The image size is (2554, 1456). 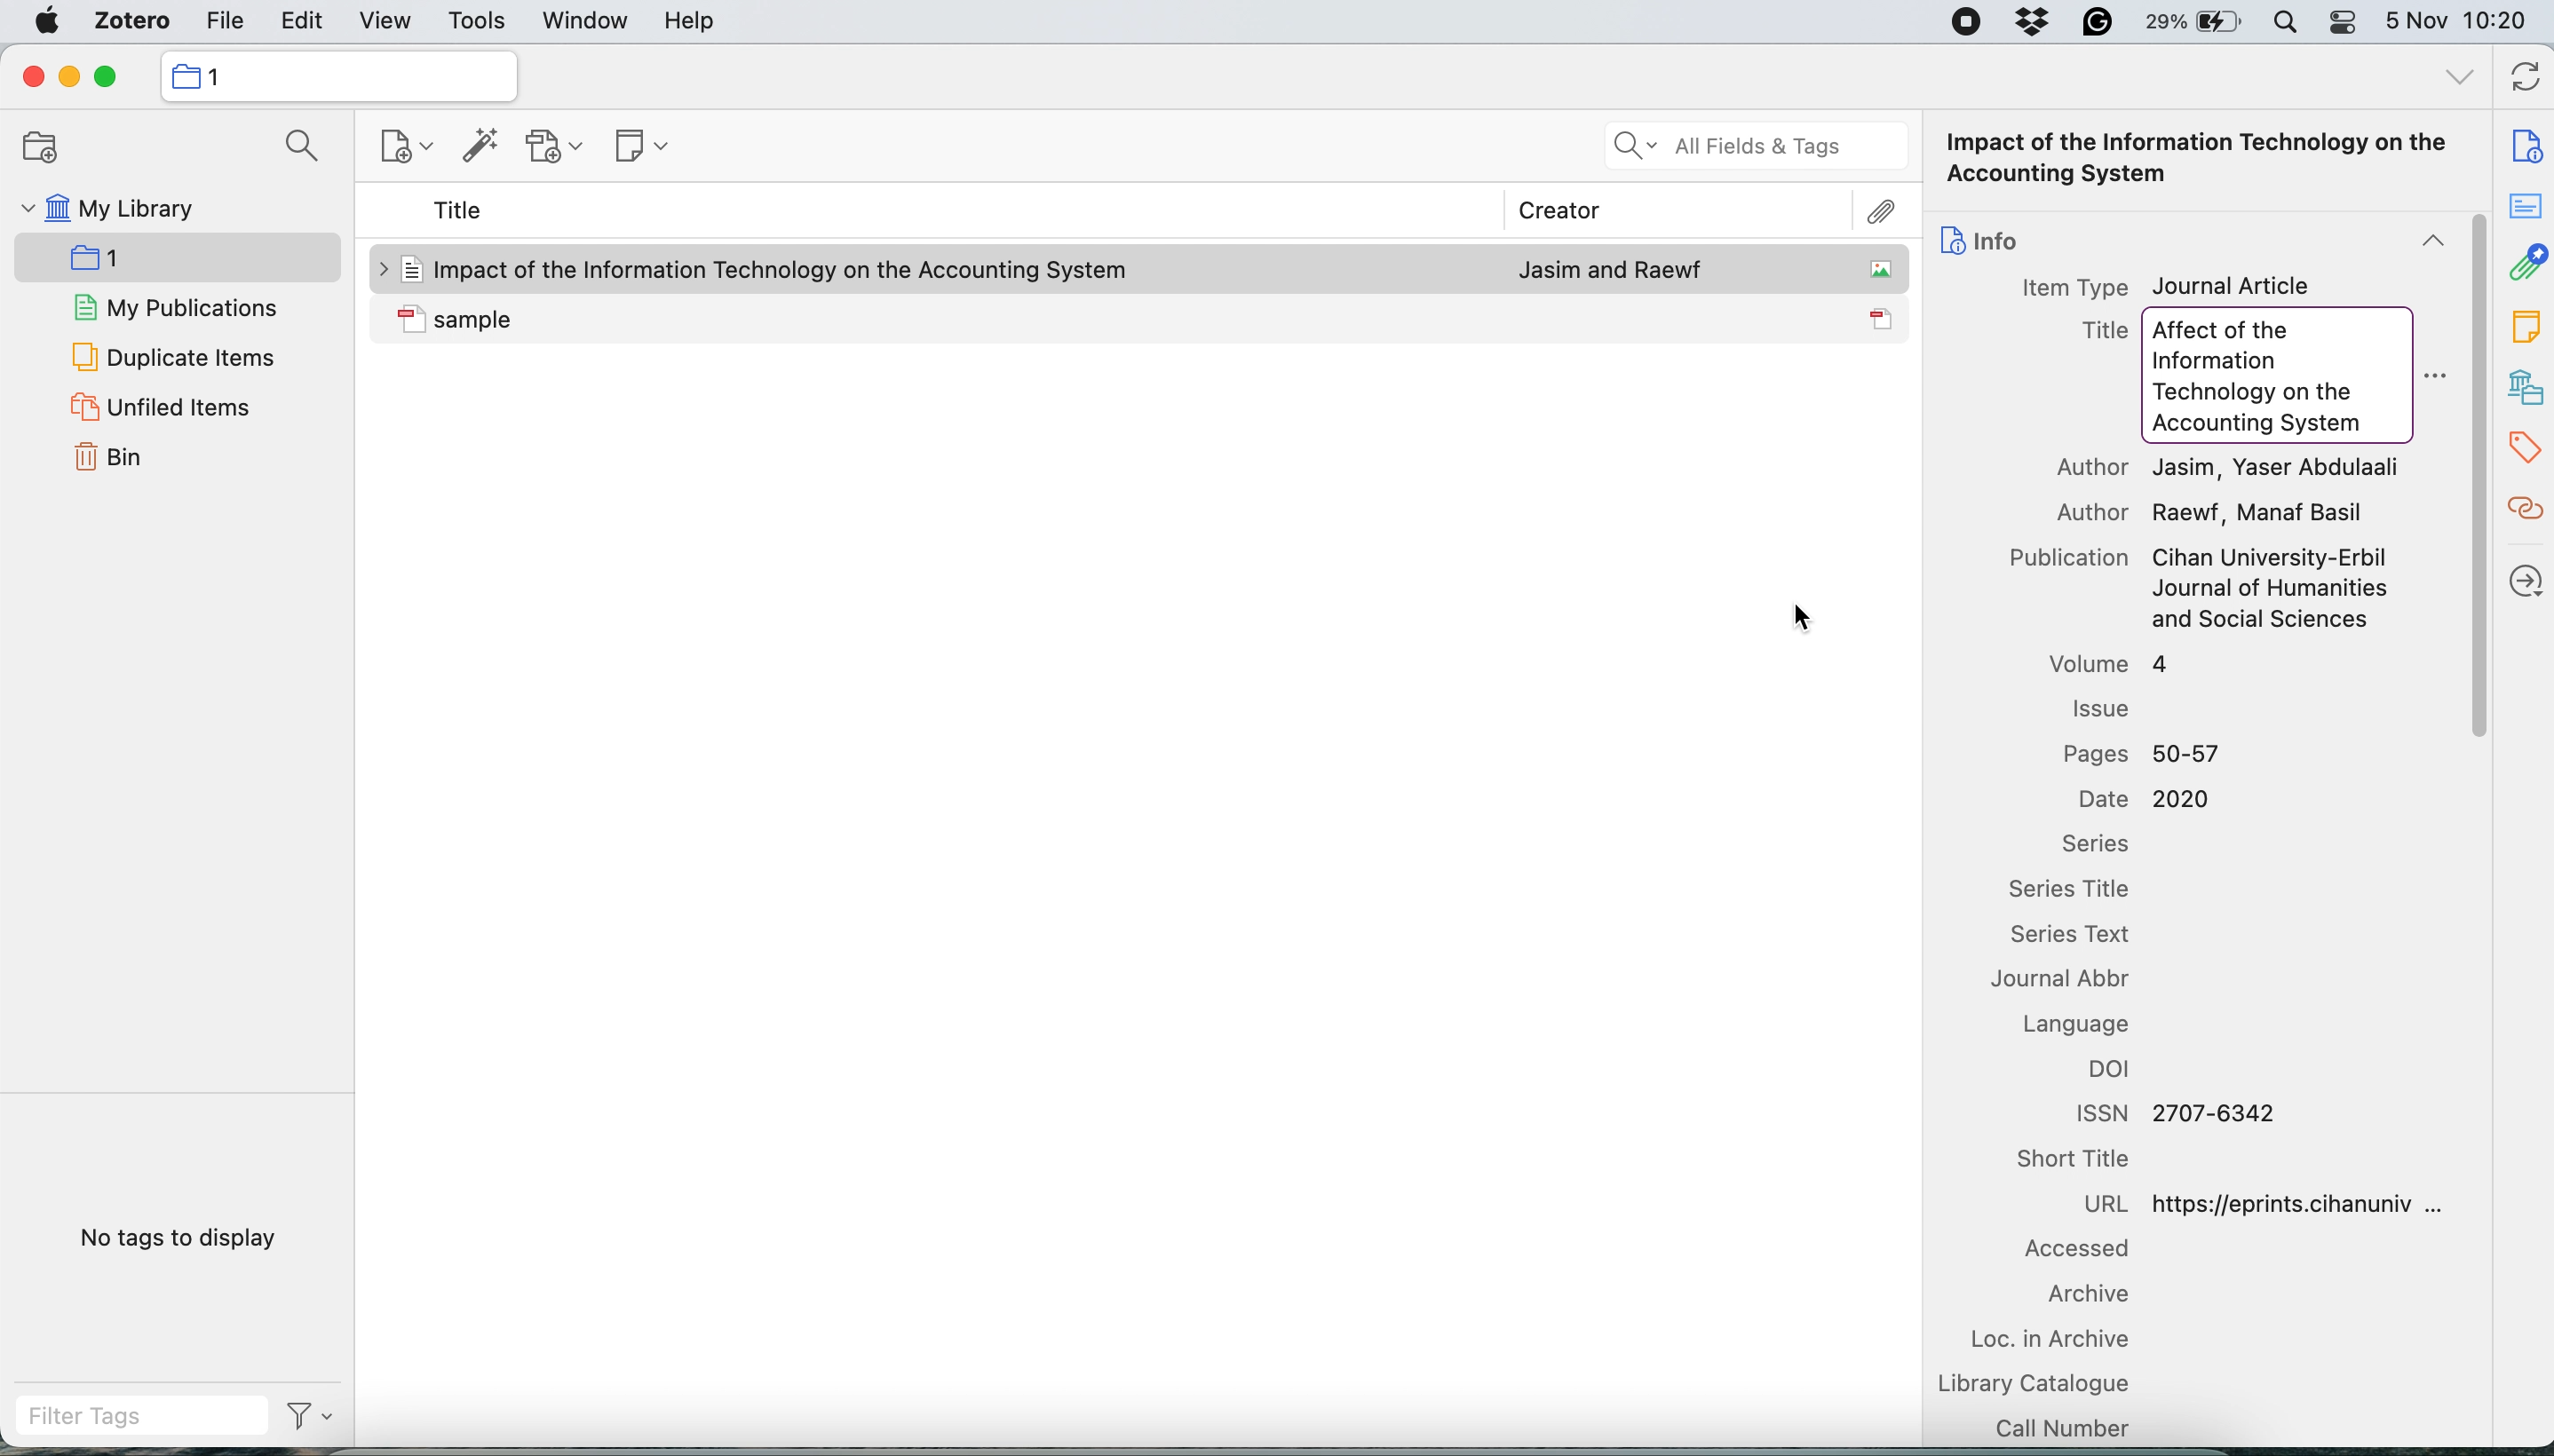 What do you see at coordinates (173, 257) in the screenshot?
I see `new collection` at bounding box center [173, 257].